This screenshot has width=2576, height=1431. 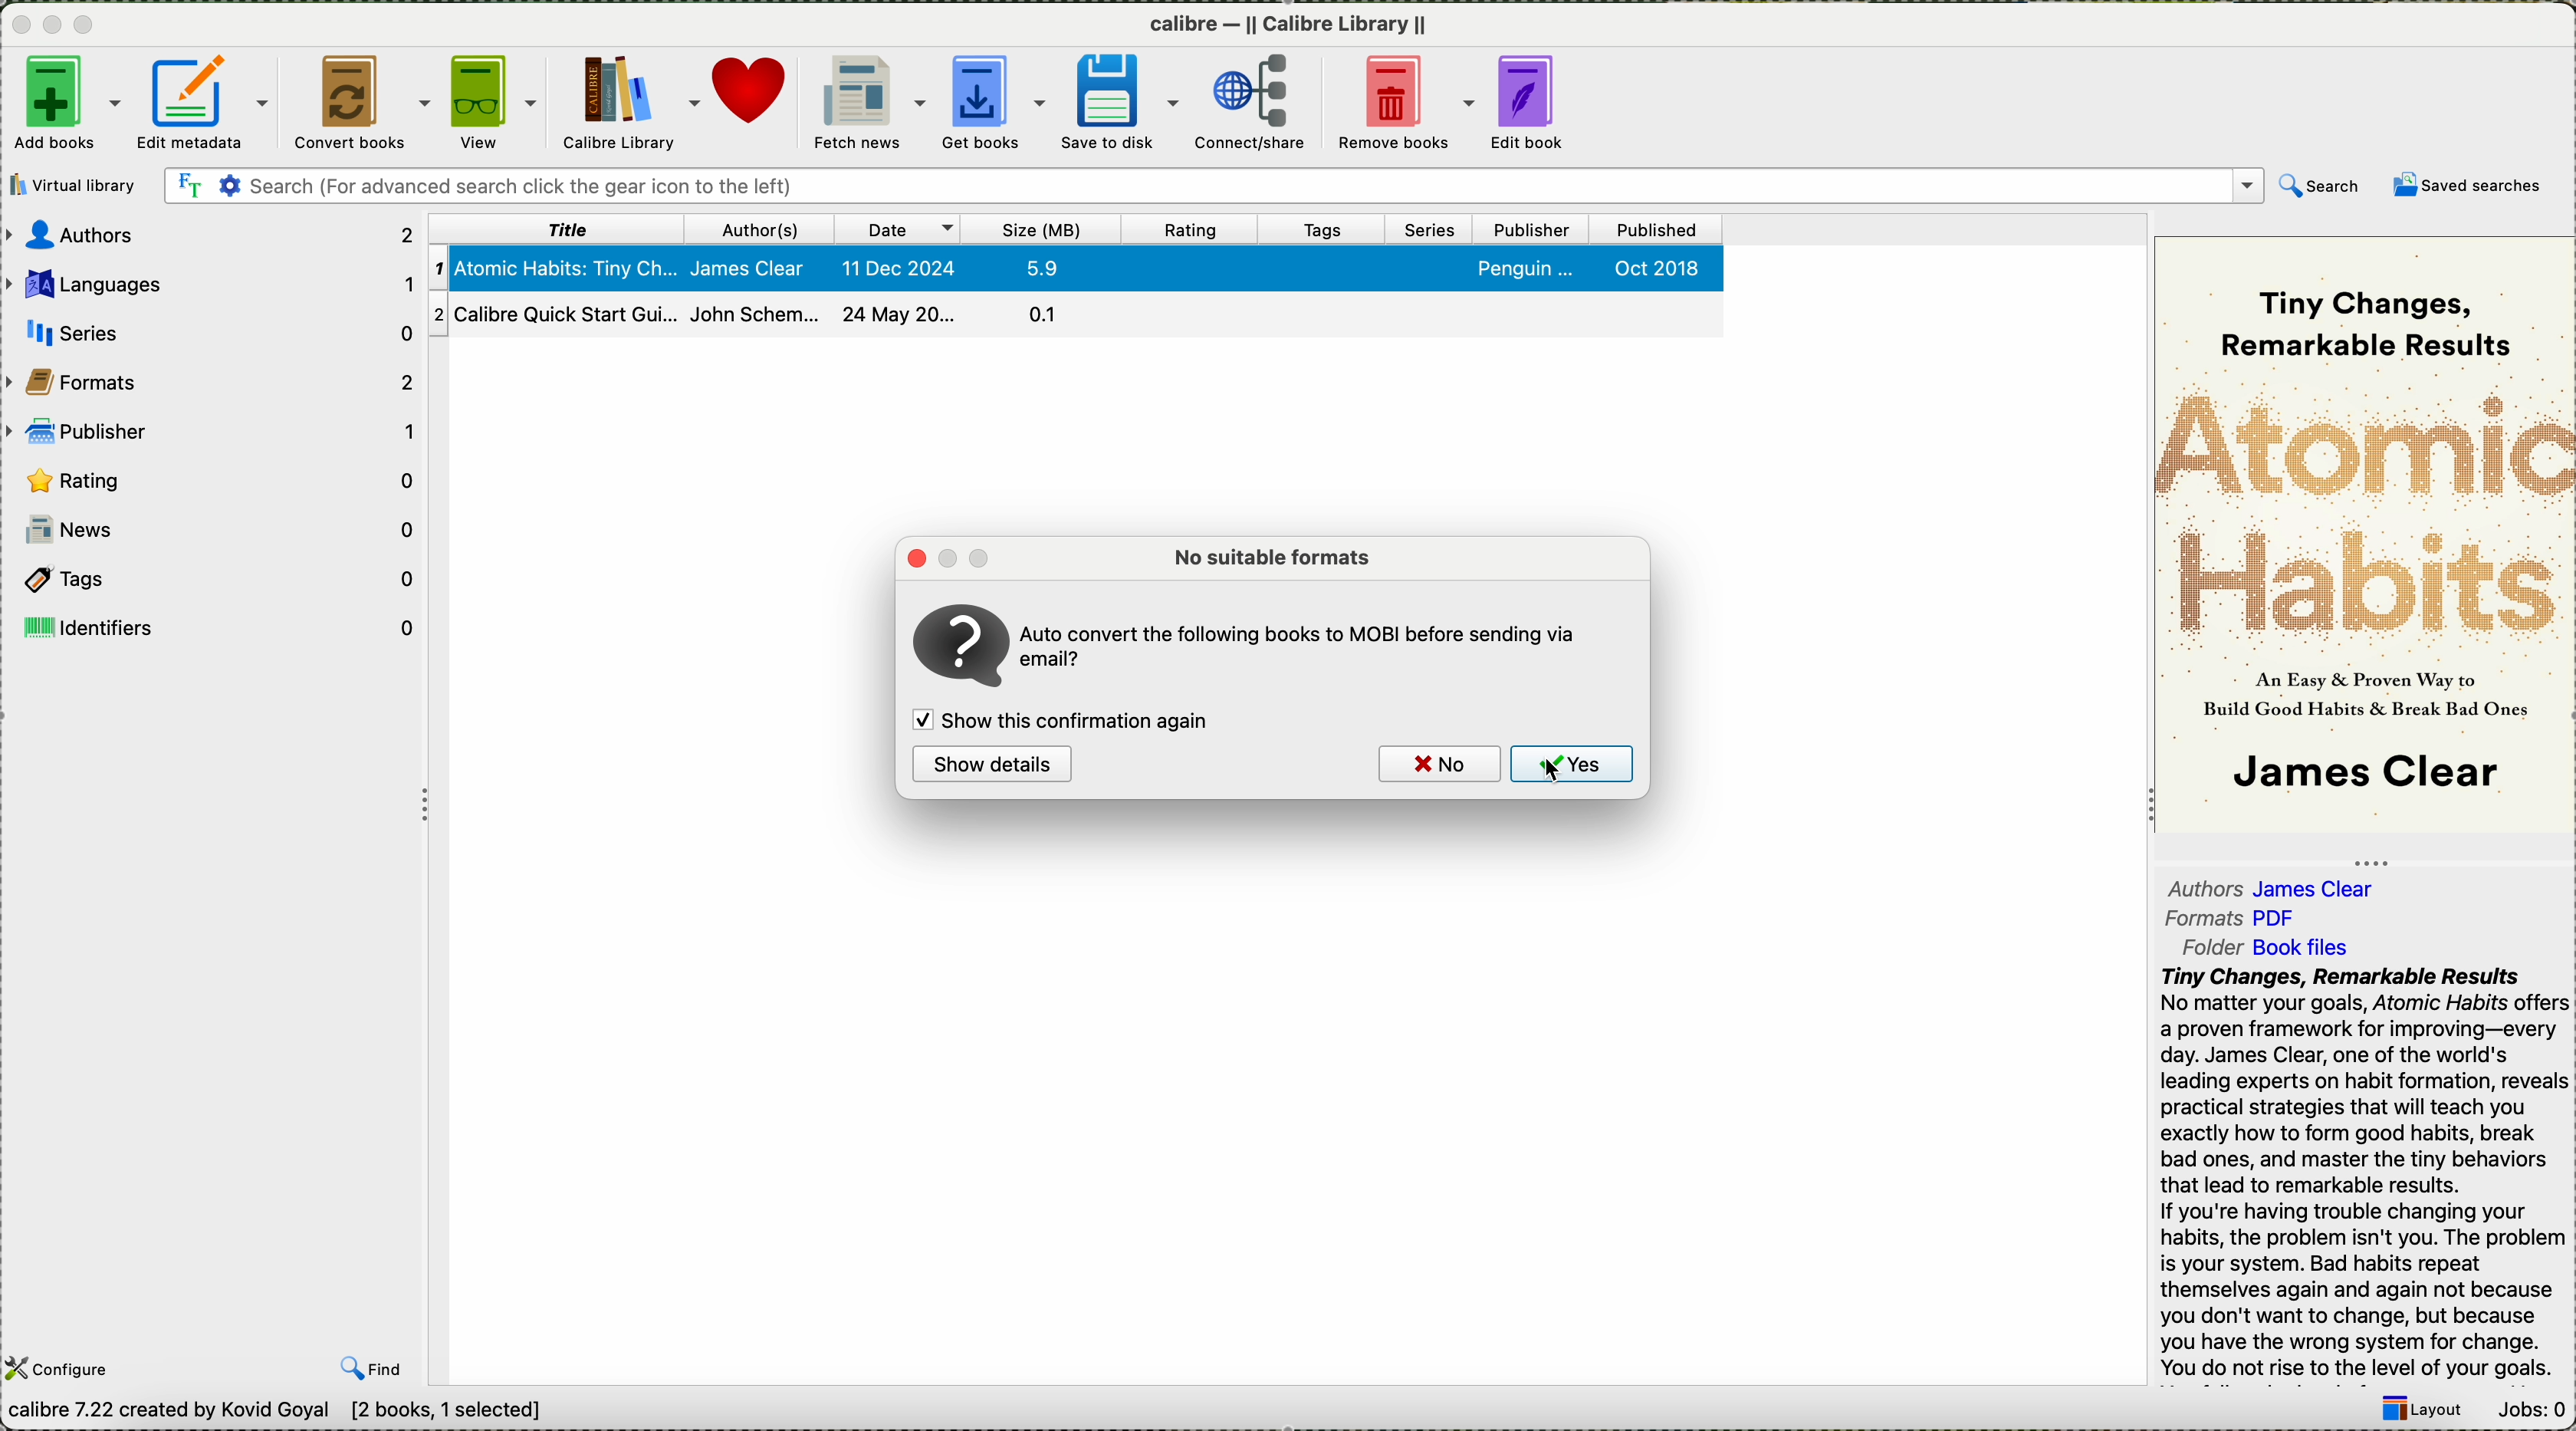 What do you see at coordinates (1555, 770) in the screenshot?
I see `cursor` at bounding box center [1555, 770].